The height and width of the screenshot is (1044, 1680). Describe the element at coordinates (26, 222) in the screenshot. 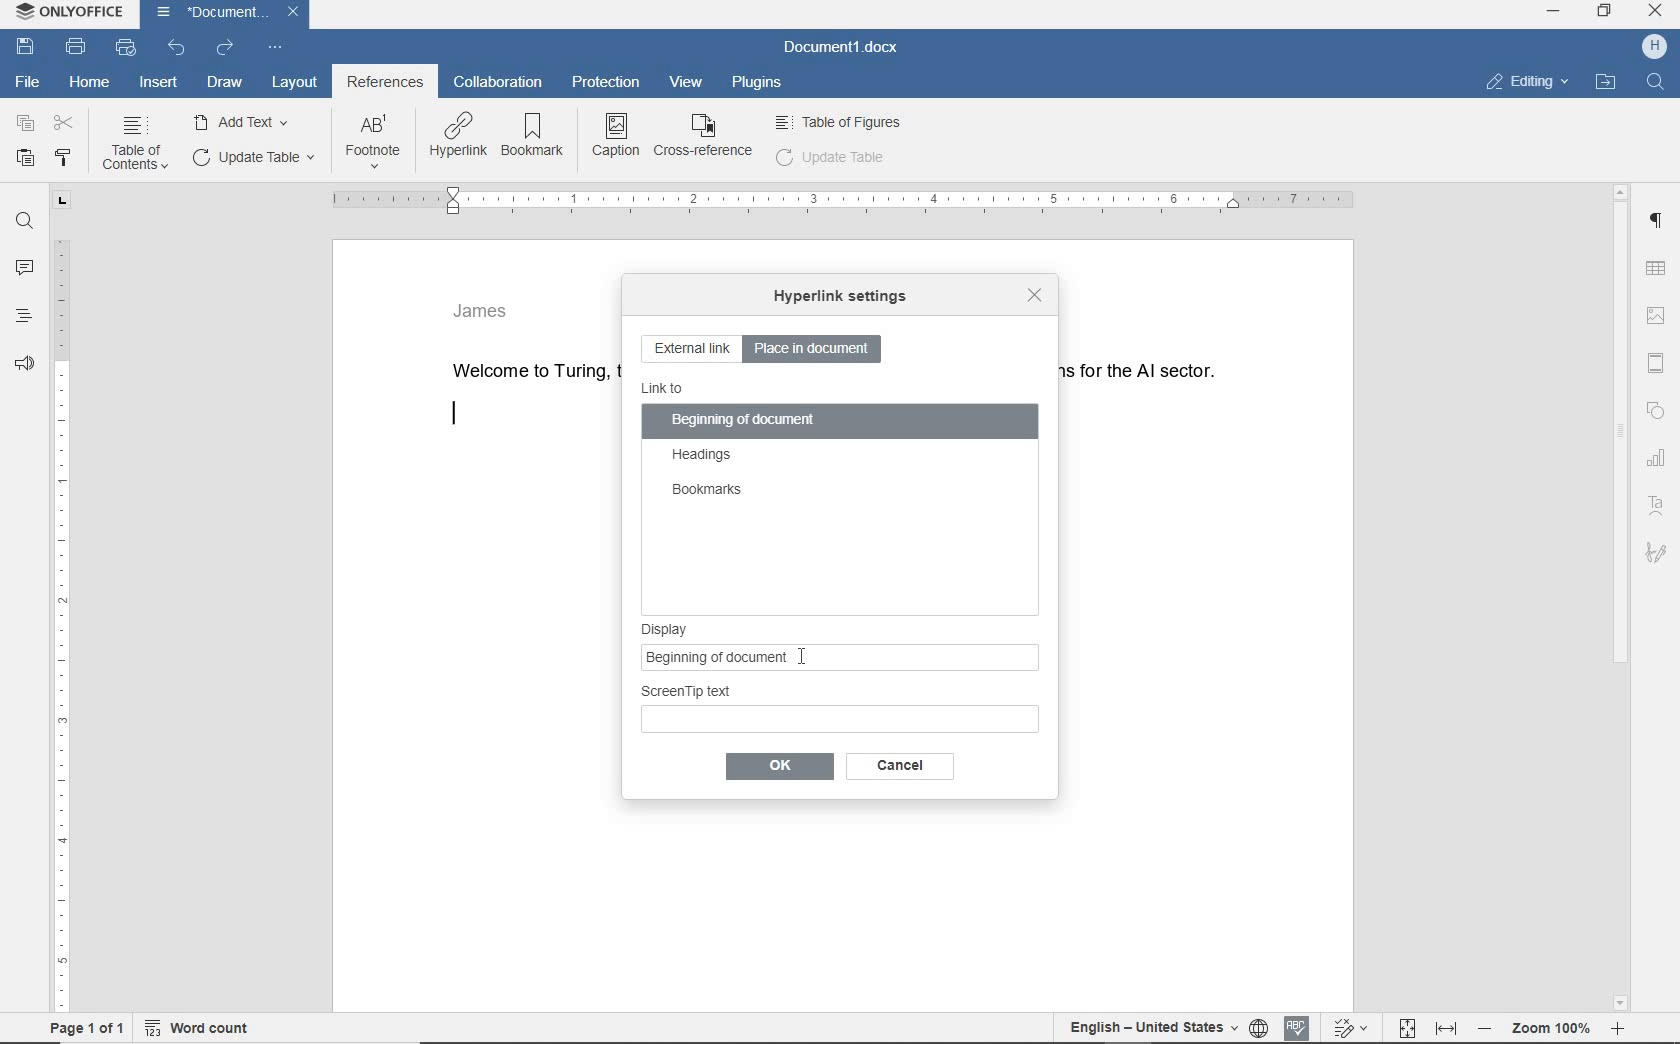

I see `find` at that location.